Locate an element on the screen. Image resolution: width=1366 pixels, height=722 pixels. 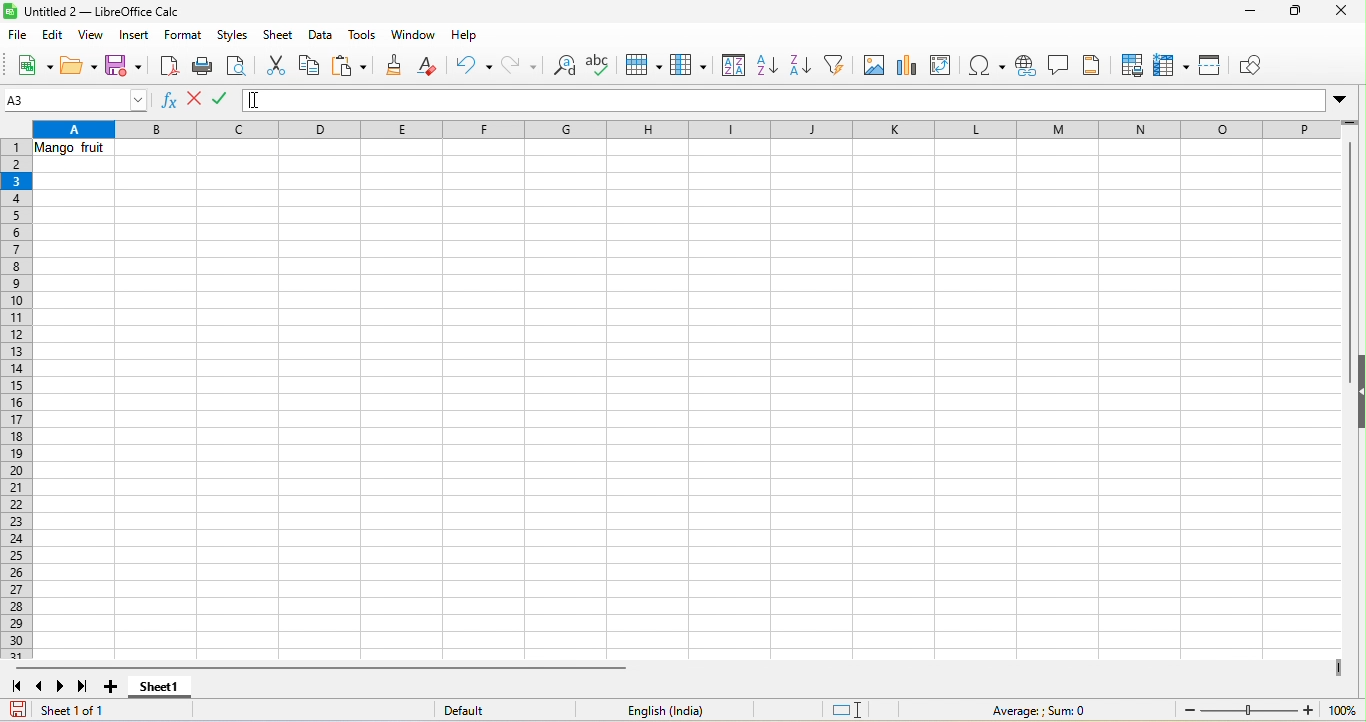
text language is located at coordinates (666, 709).